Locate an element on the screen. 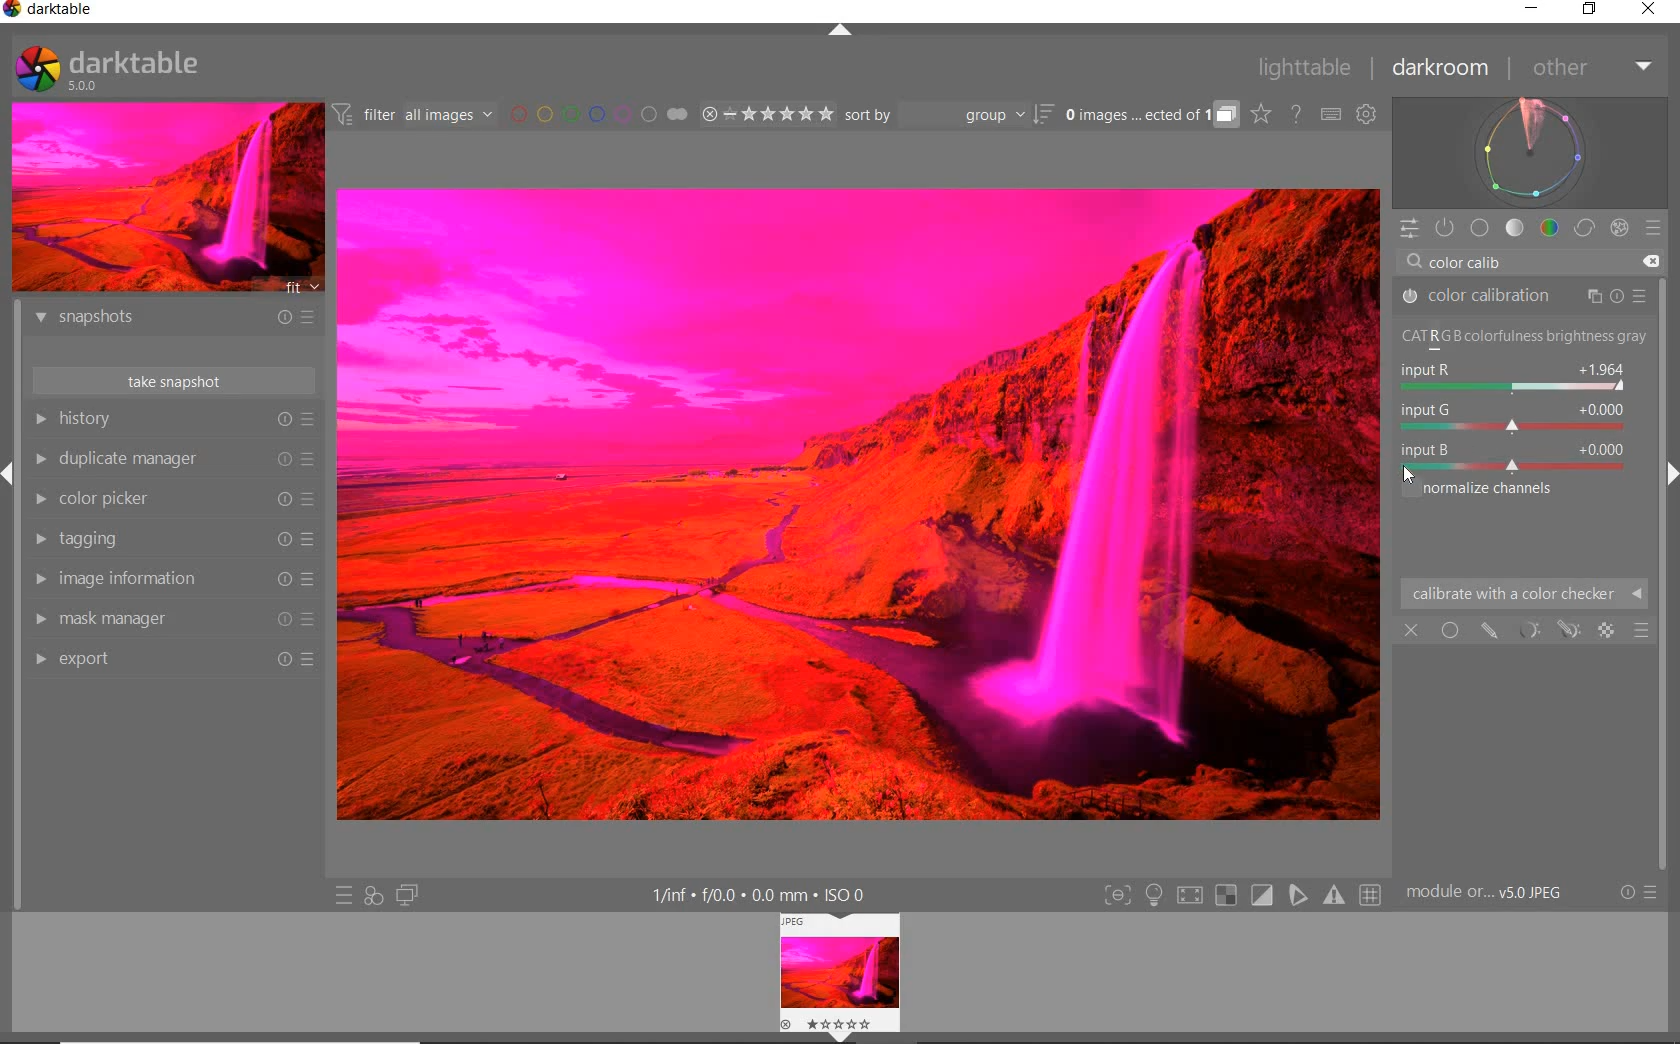  export is located at coordinates (176, 661).